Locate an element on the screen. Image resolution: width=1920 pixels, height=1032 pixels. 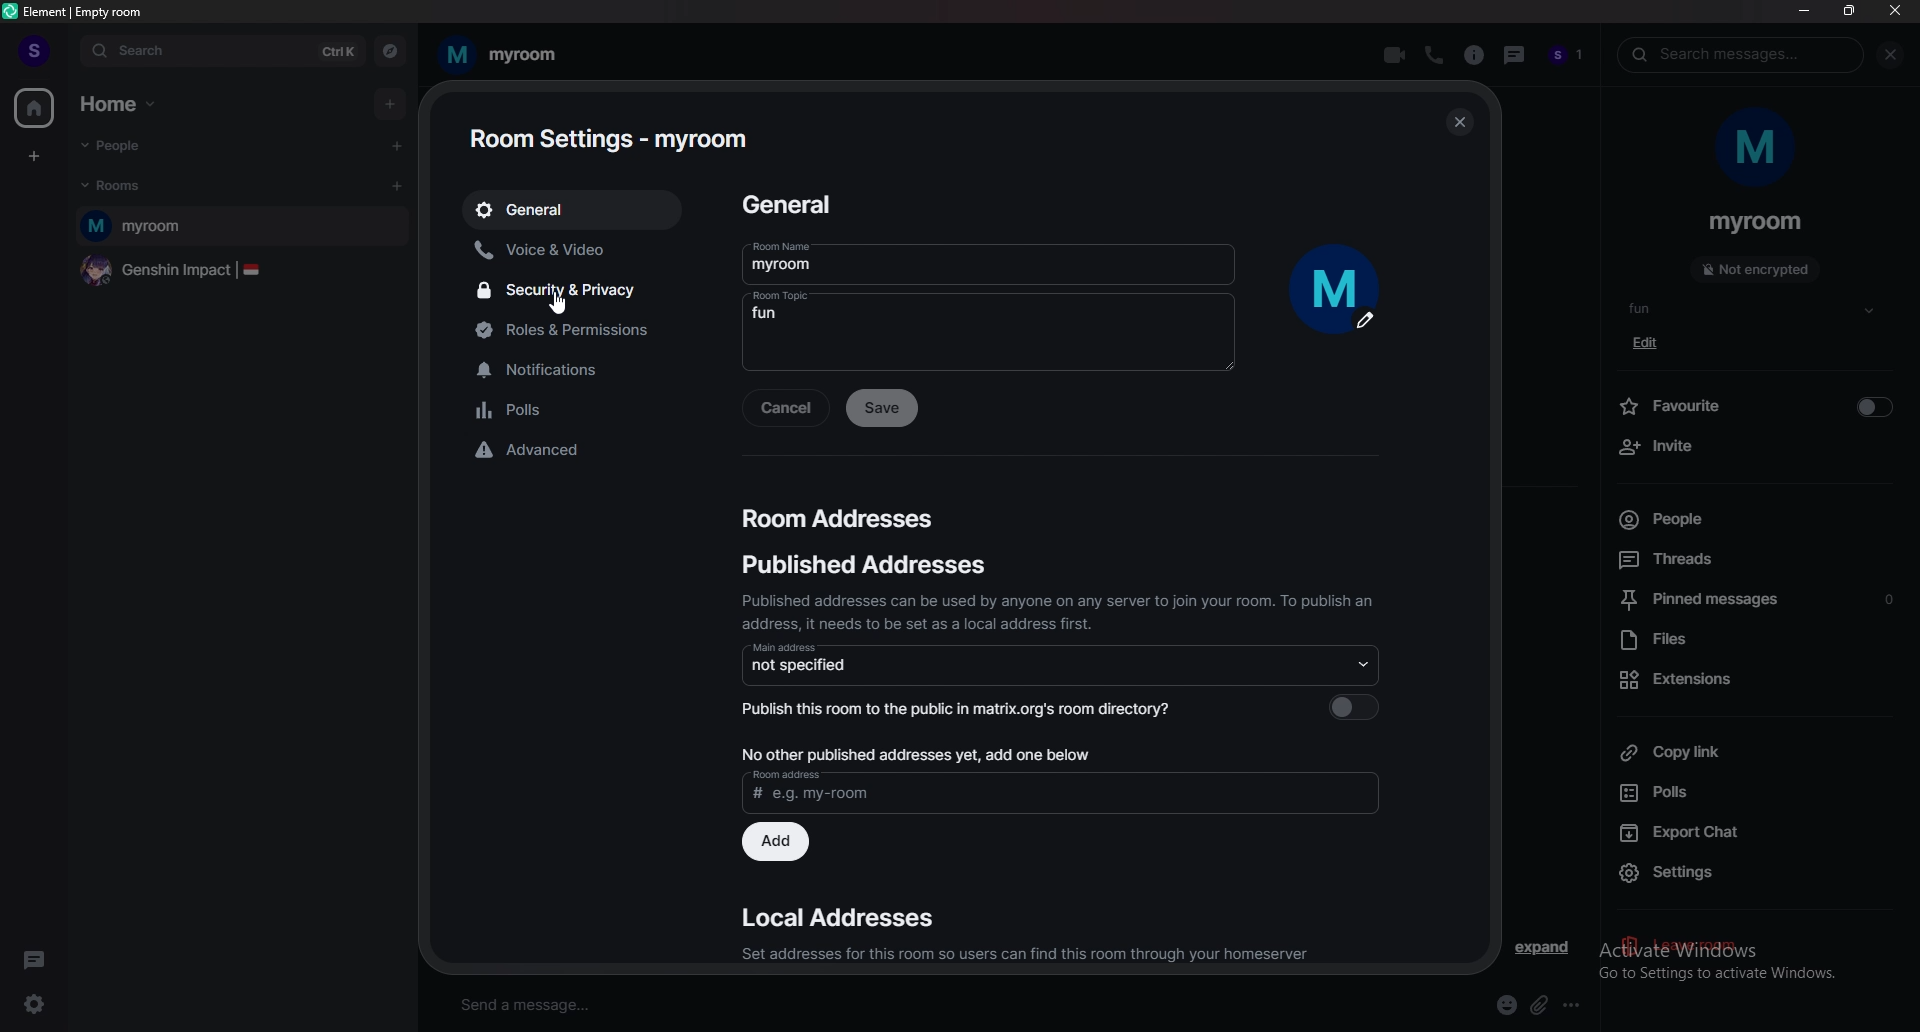
room address # e.g - my-room is located at coordinates (1062, 792).